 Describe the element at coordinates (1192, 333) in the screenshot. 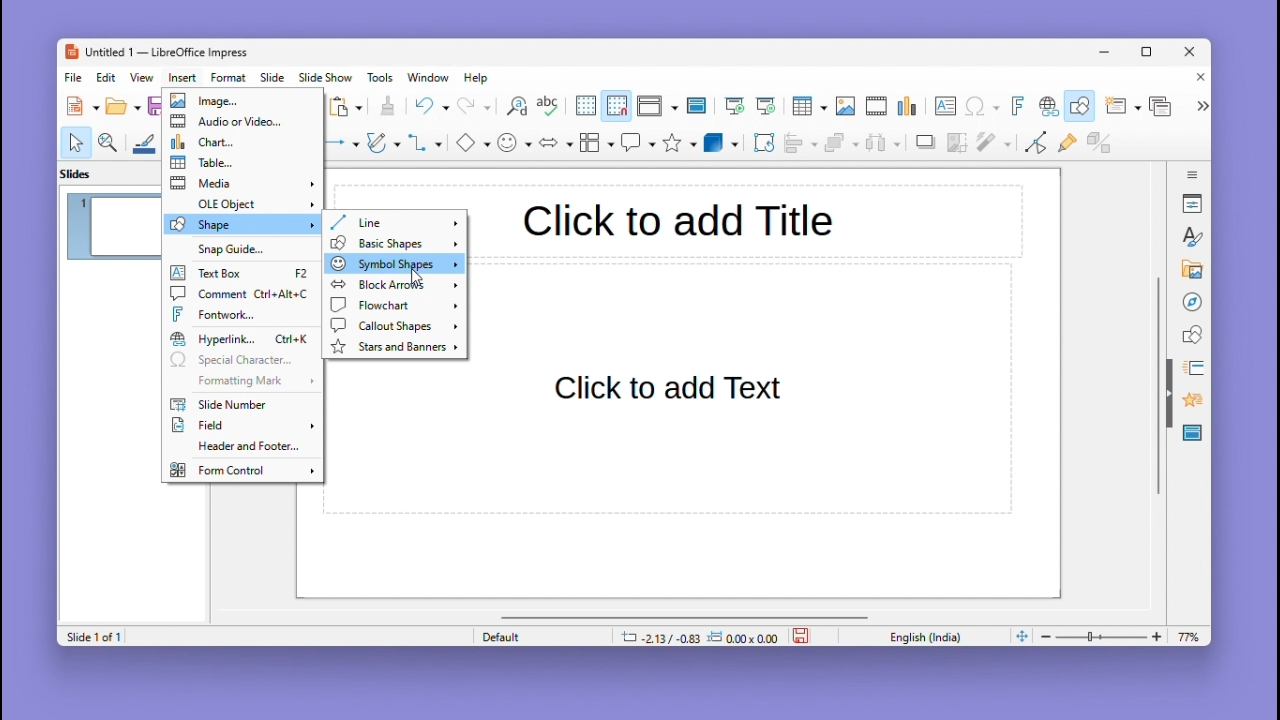

I see `shapes` at that location.